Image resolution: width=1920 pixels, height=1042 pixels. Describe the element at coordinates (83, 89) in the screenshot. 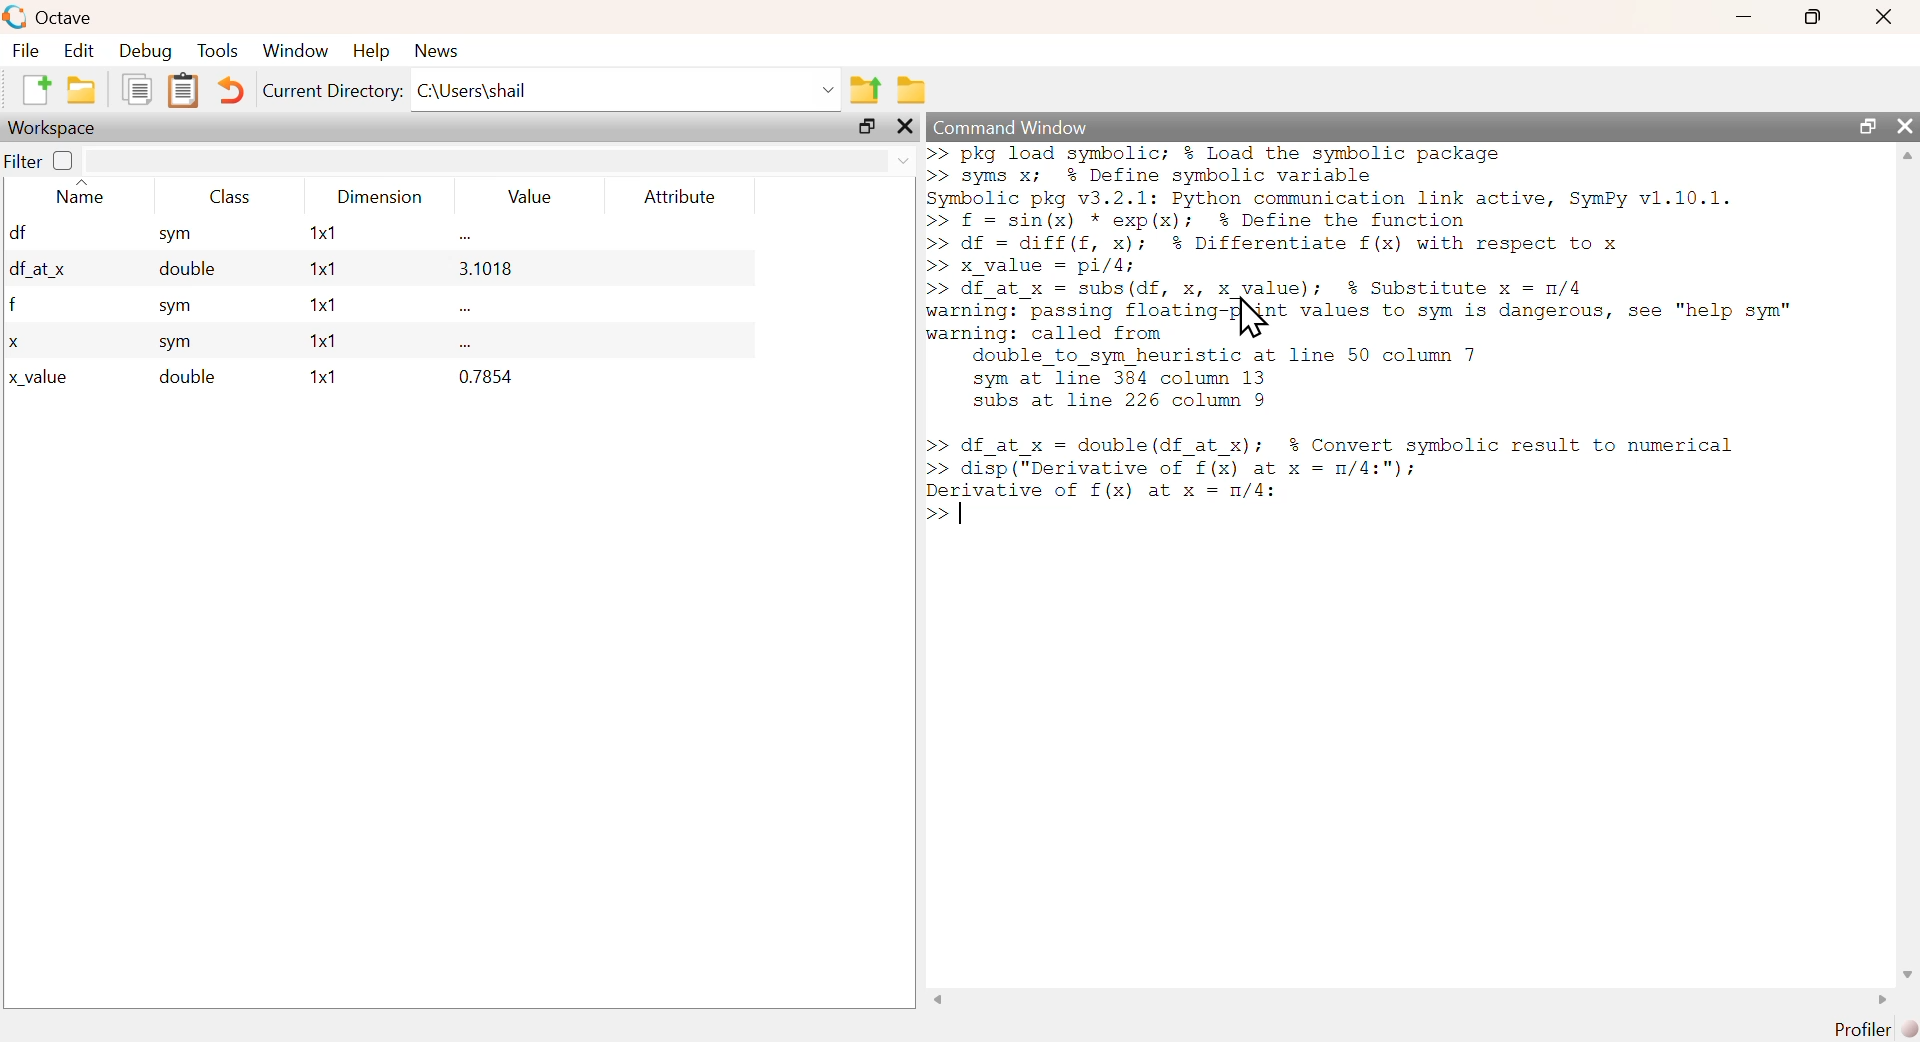

I see `open an existing file in editor` at that location.